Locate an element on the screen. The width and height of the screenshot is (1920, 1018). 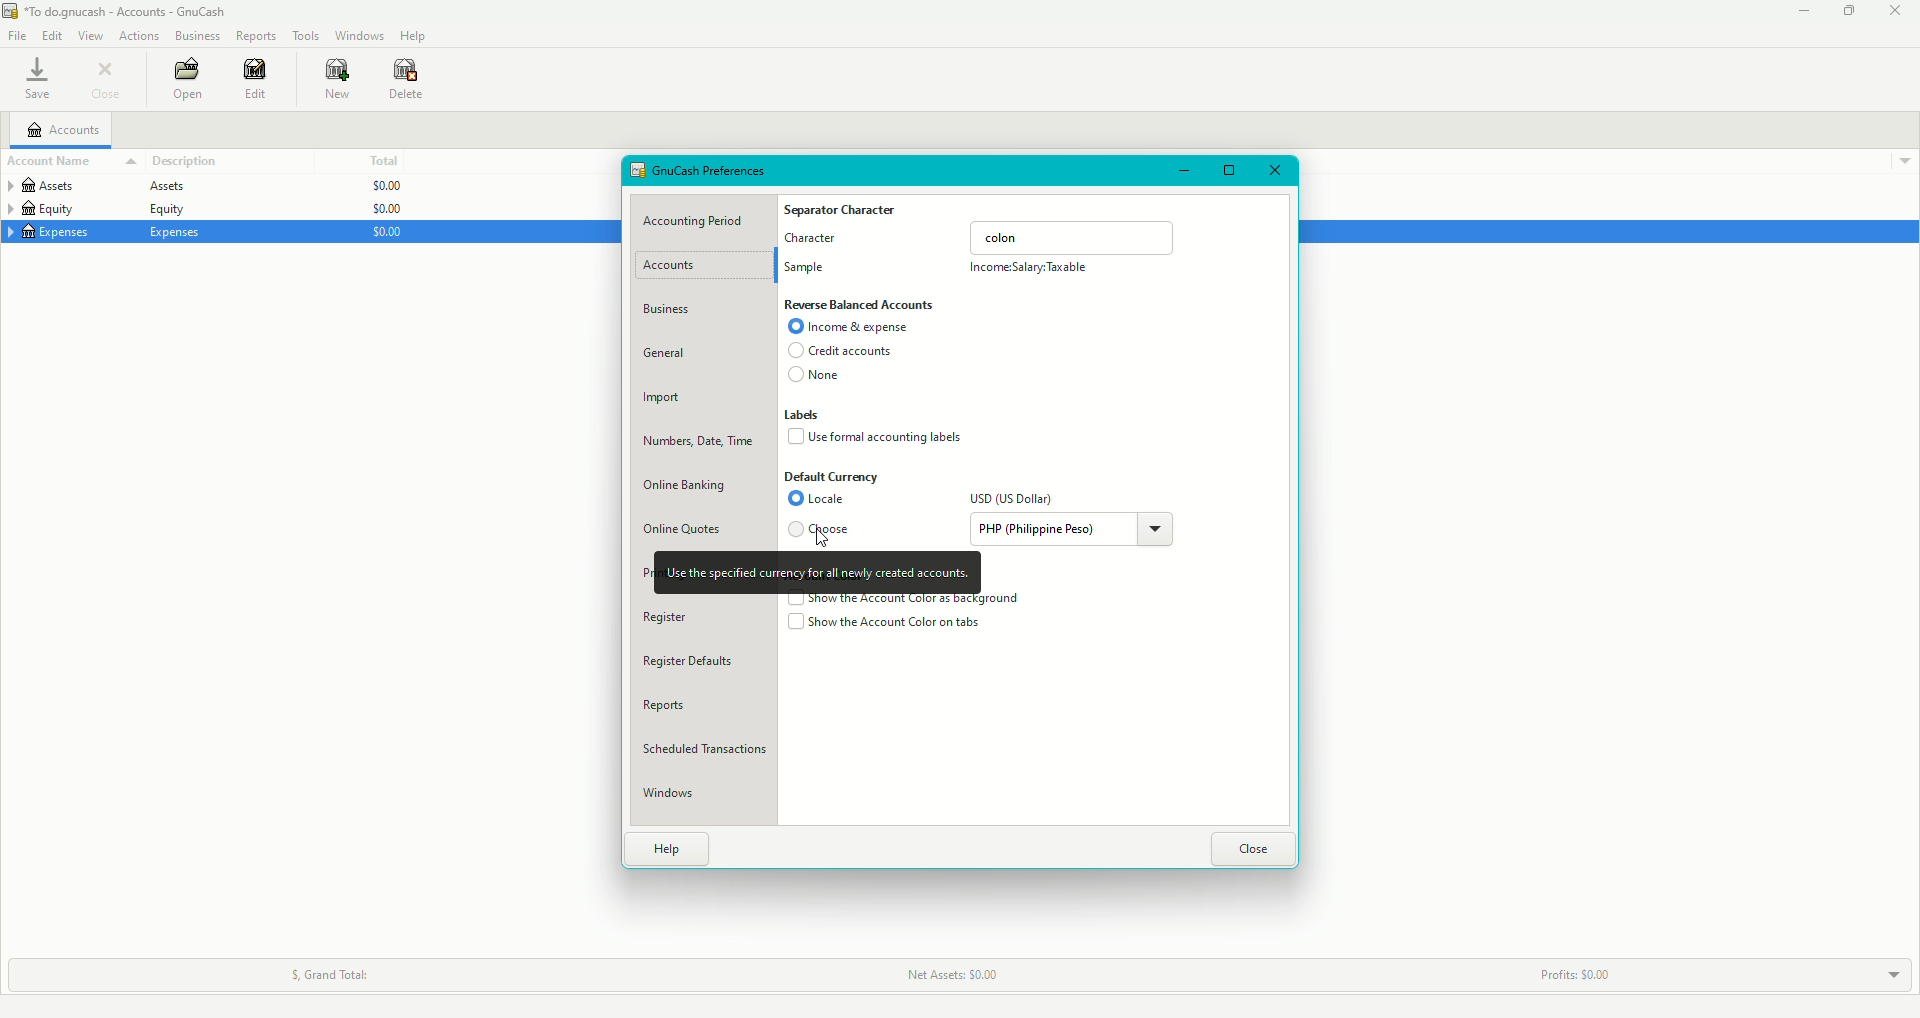
Total is located at coordinates (381, 160).